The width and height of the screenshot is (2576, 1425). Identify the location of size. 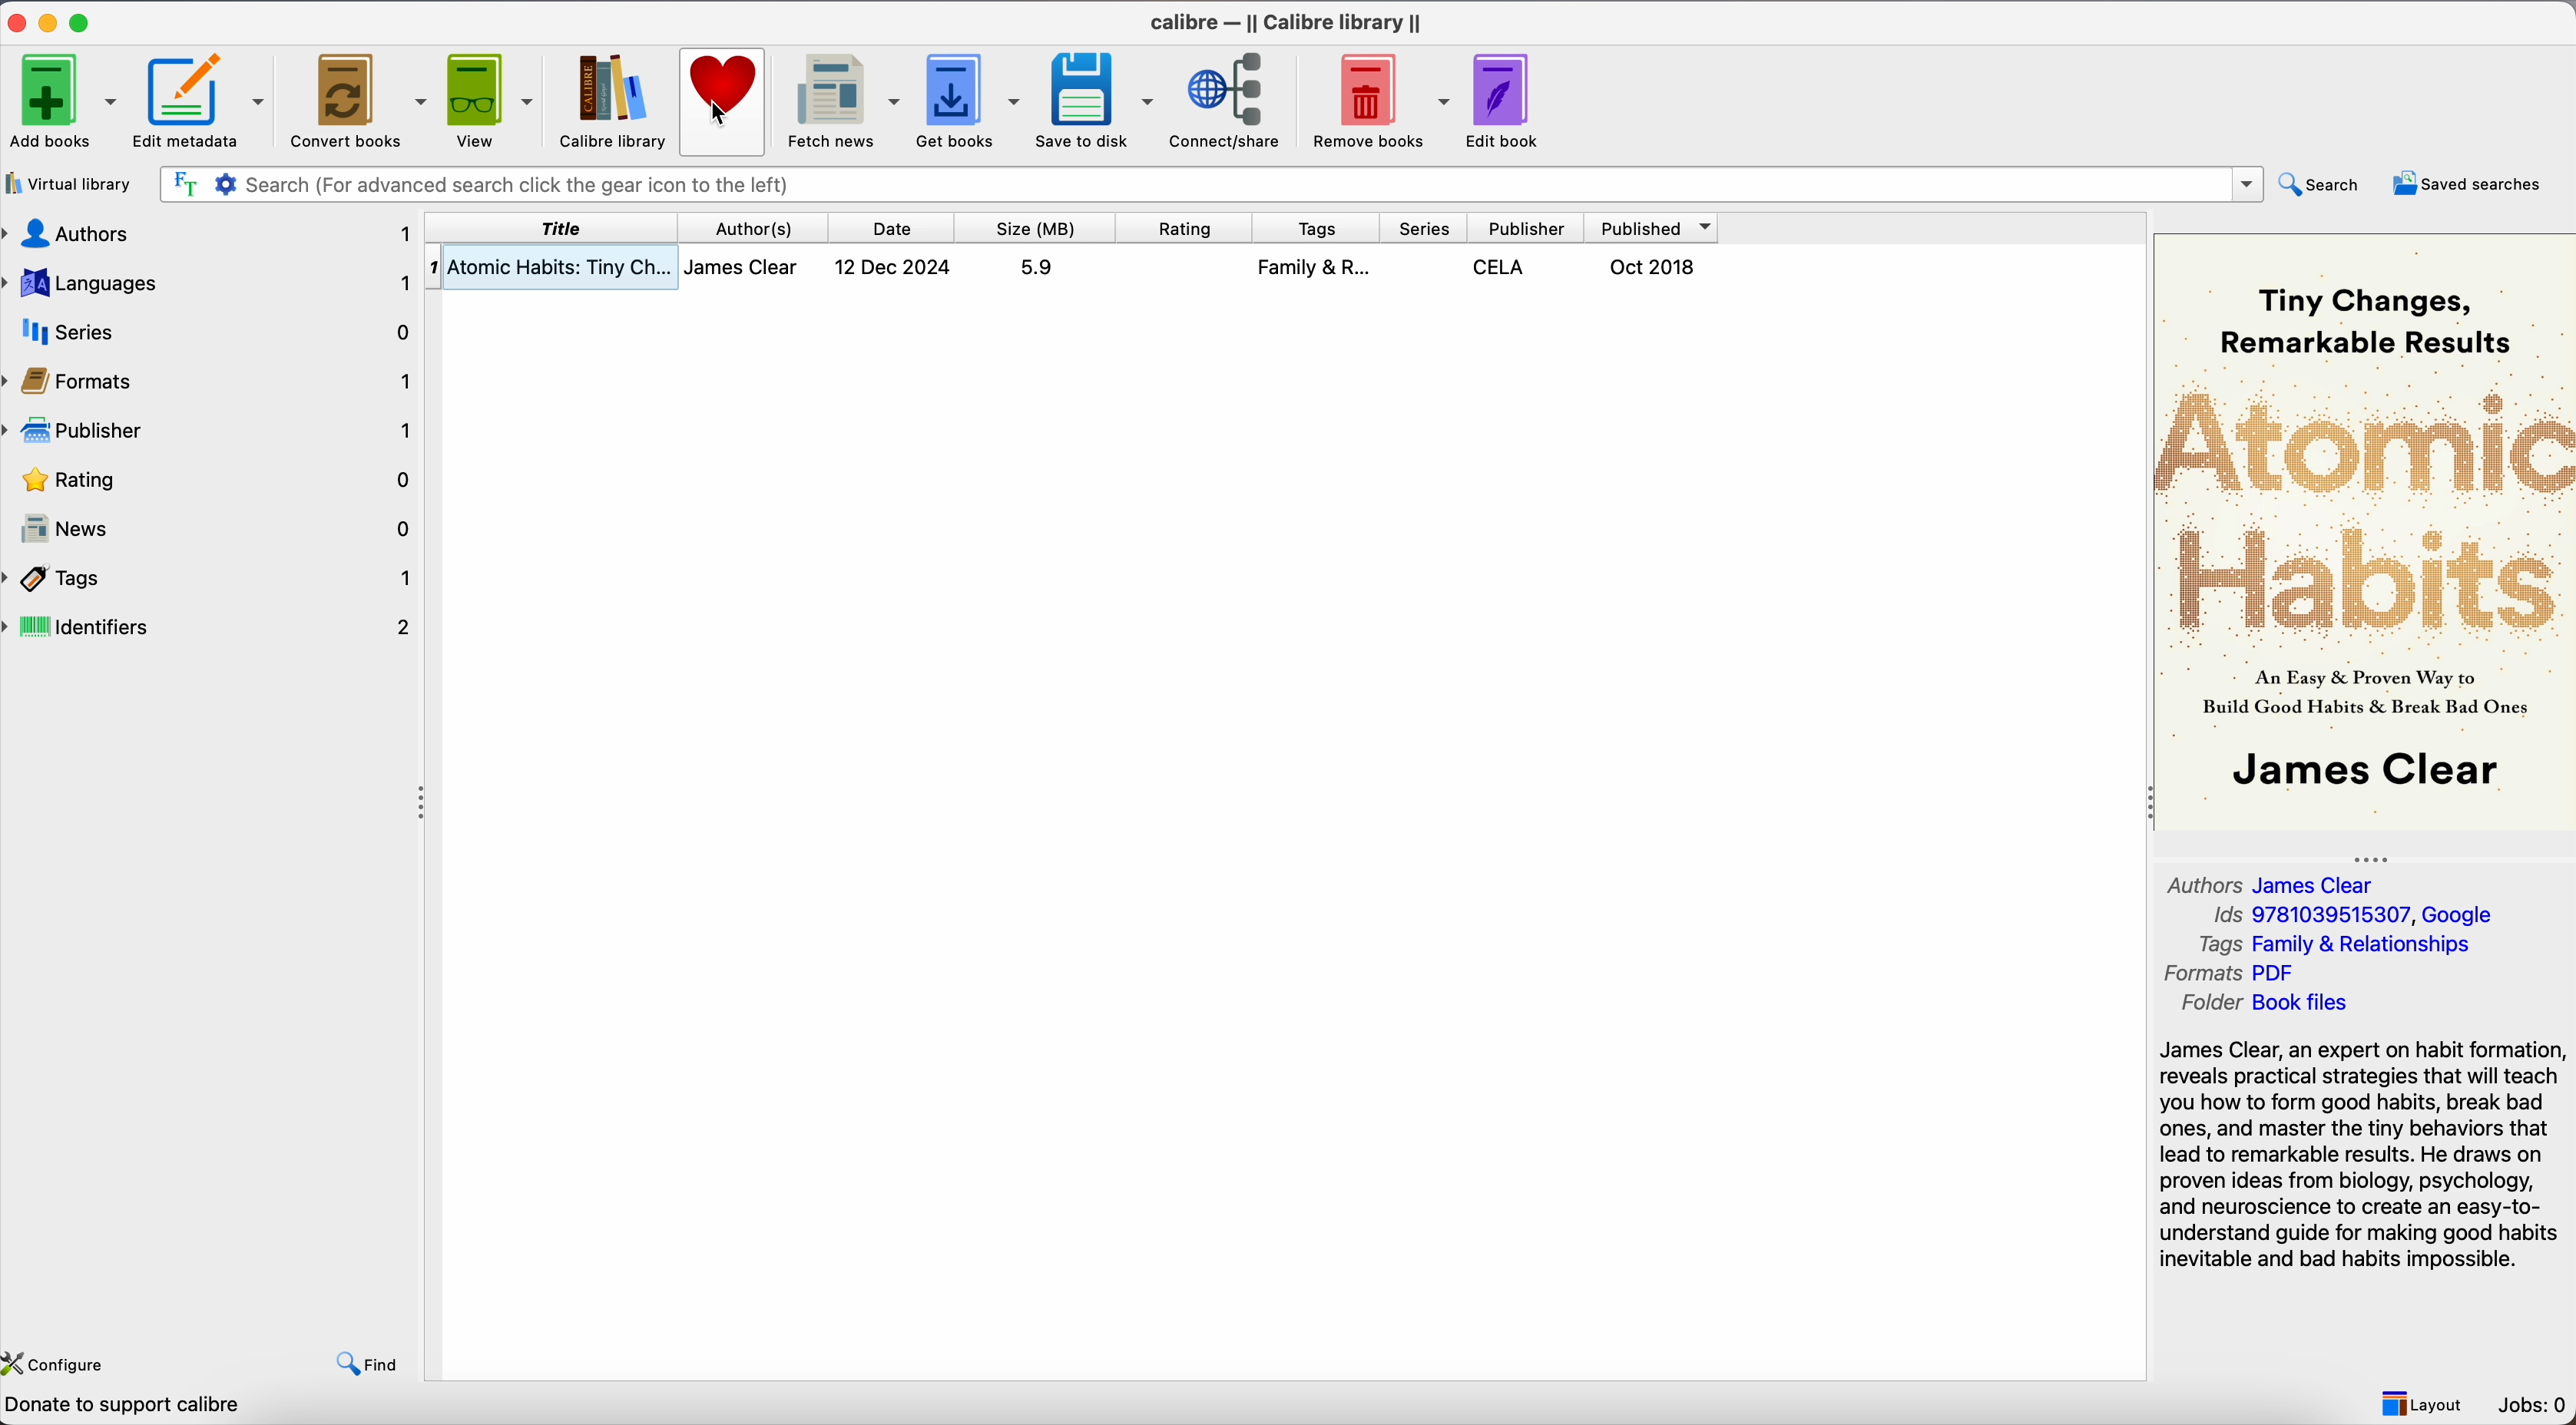
(1033, 227).